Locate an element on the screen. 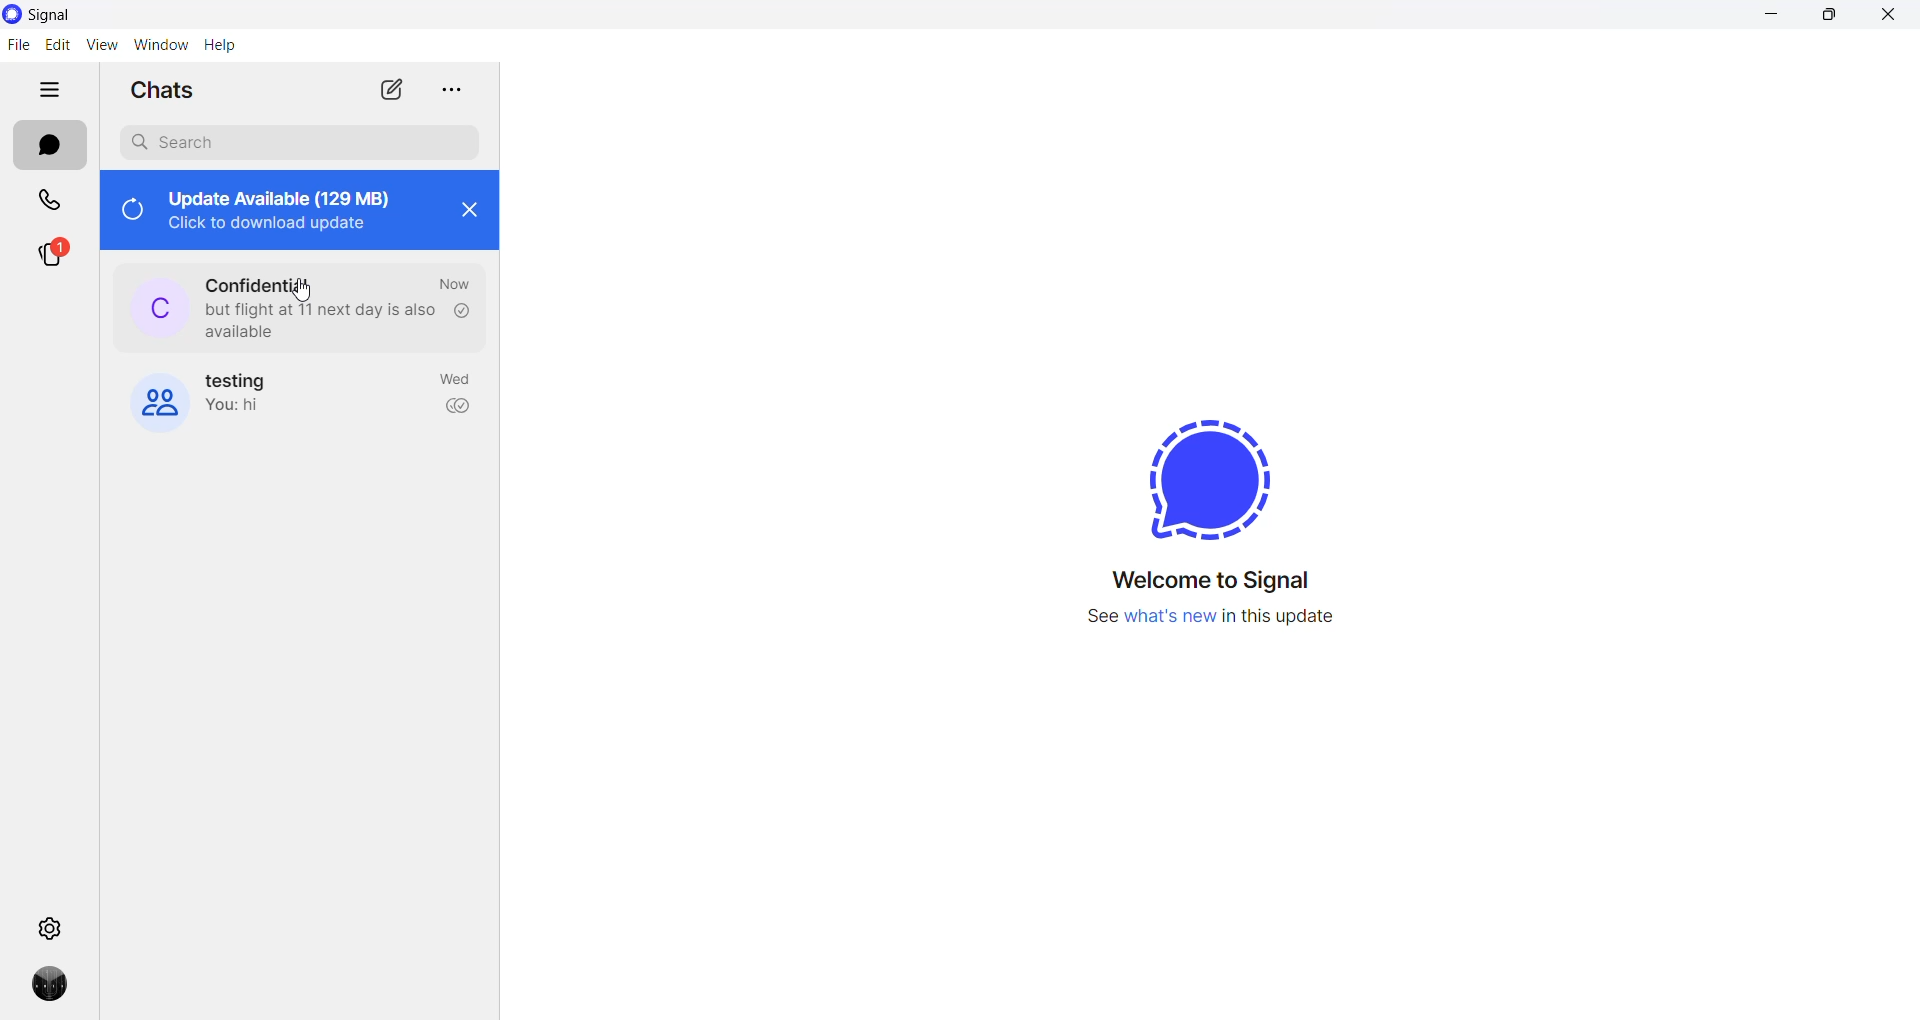 Image resolution: width=1920 pixels, height=1020 pixels. chats is located at coordinates (50, 145).